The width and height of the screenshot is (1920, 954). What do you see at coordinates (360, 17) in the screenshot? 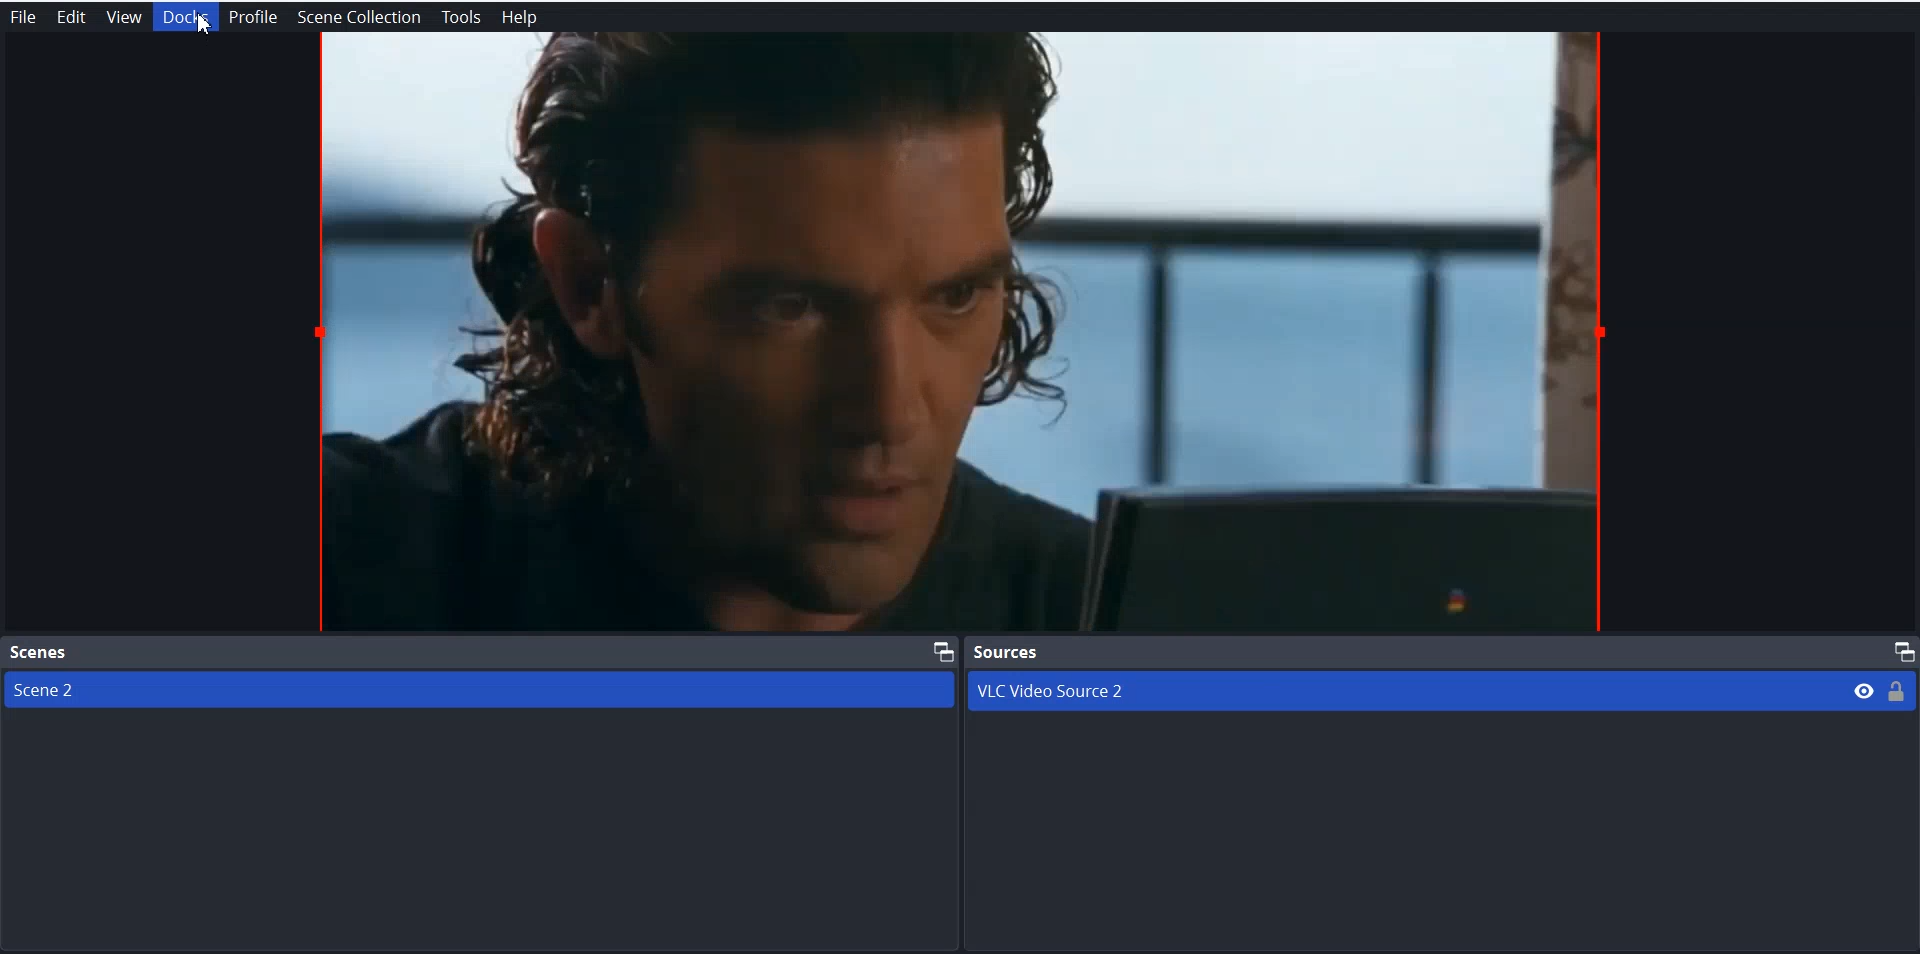
I see `Scene Collection` at bounding box center [360, 17].